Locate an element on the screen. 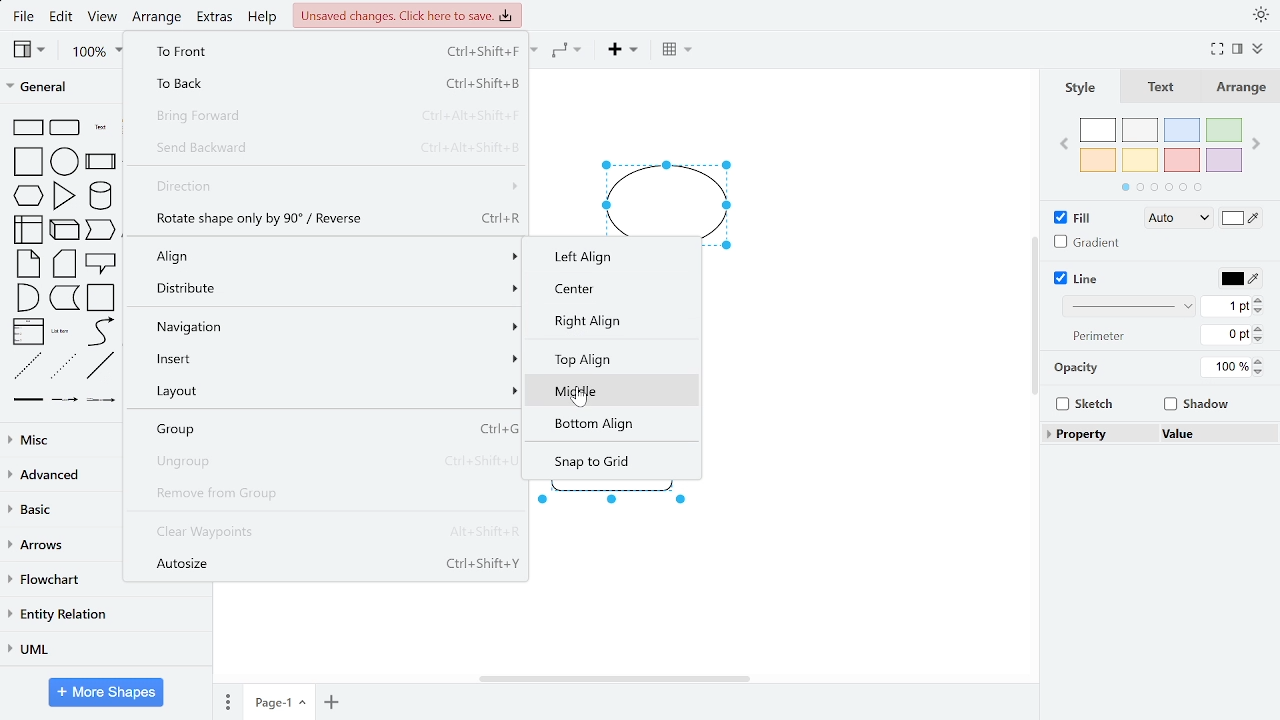 The height and width of the screenshot is (720, 1280). horizontal scrollbar is located at coordinates (606, 679).